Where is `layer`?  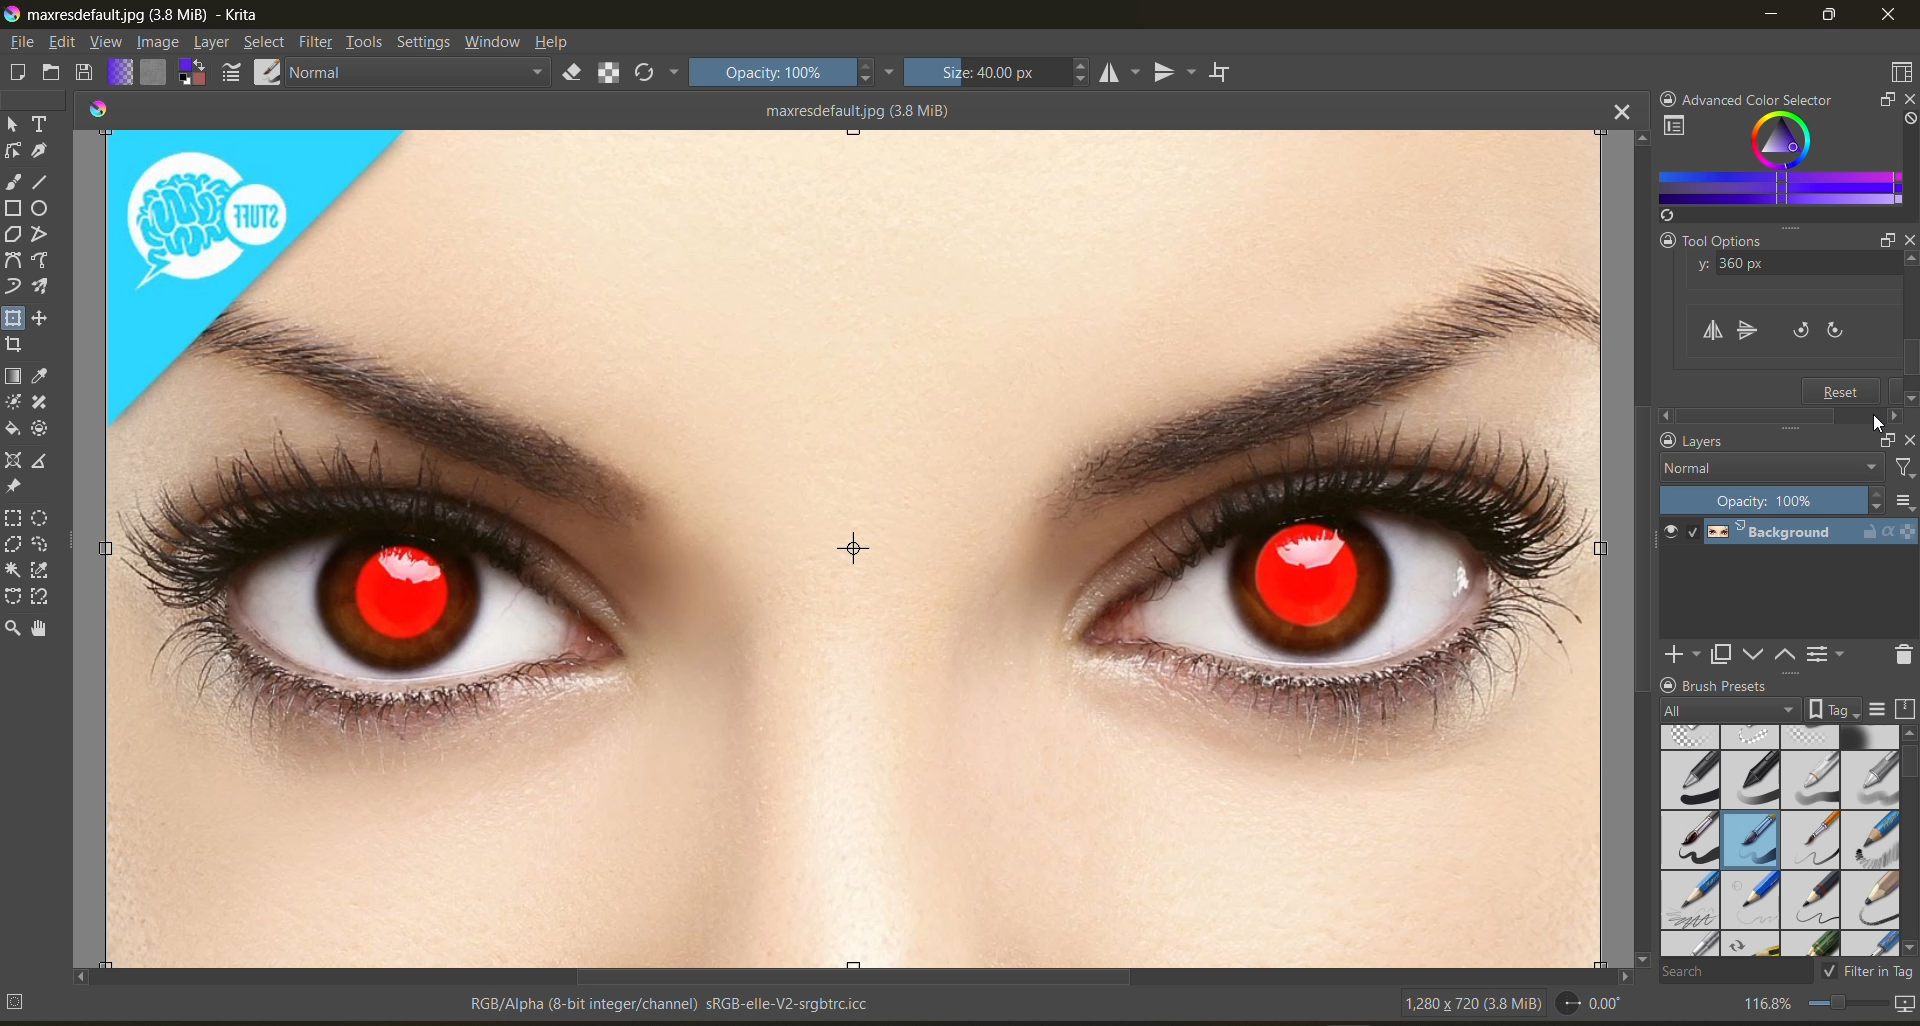 layer is located at coordinates (1808, 536).